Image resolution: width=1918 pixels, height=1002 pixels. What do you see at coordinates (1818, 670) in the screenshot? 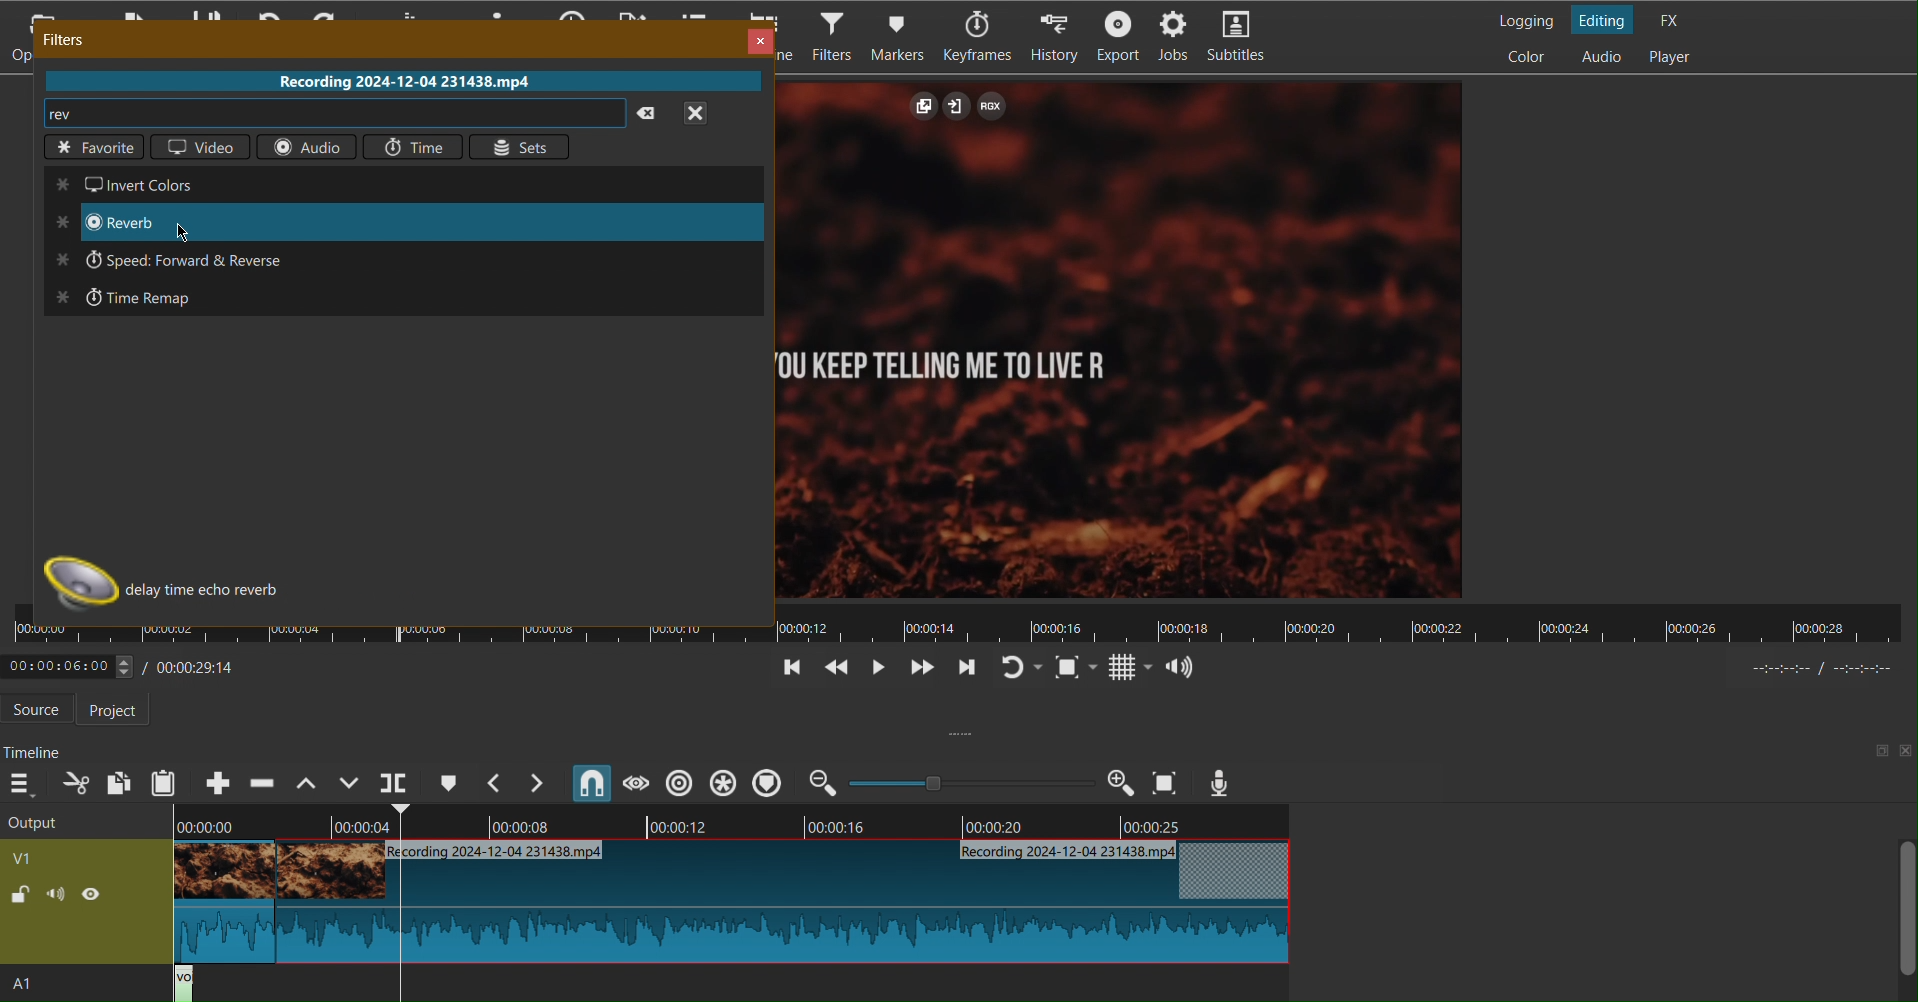
I see `time` at bounding box center [1818, 670].